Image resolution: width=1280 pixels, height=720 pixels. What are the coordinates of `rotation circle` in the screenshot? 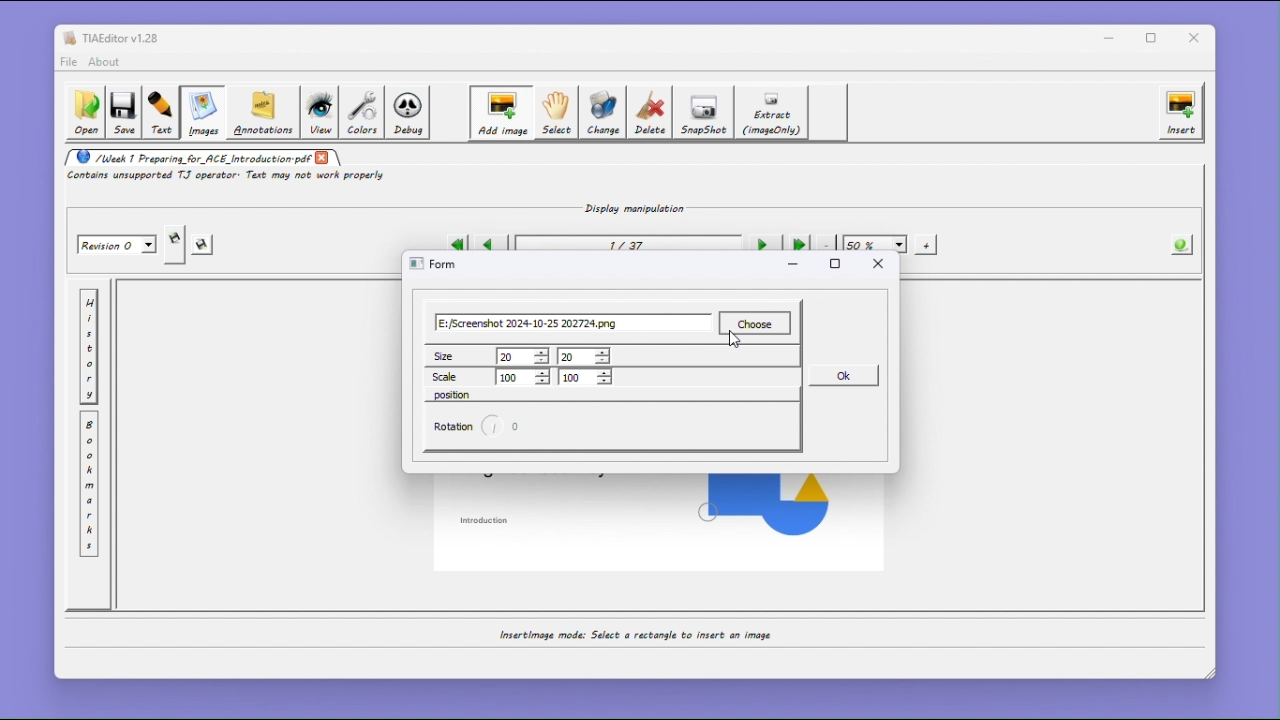 It's located at (490, 427).